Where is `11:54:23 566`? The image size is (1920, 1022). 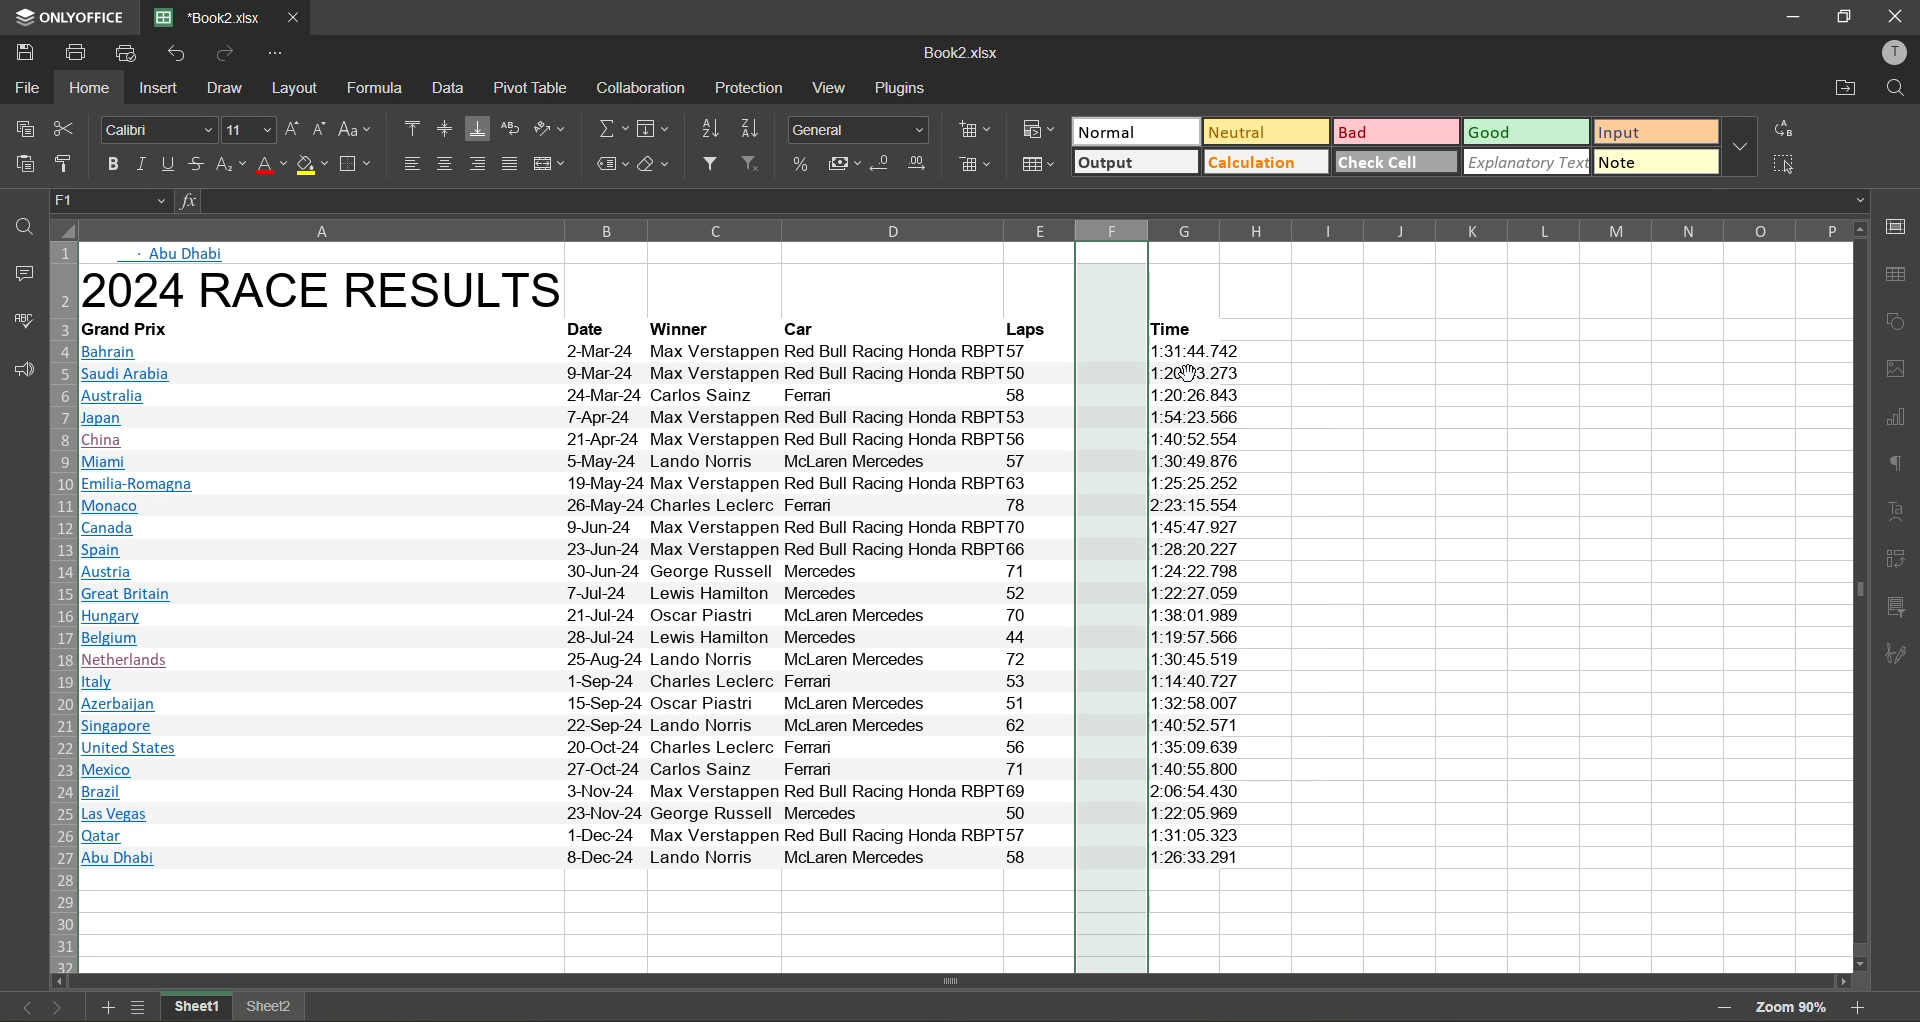
11:54:23 566 is located at coordinates (1198, 418).